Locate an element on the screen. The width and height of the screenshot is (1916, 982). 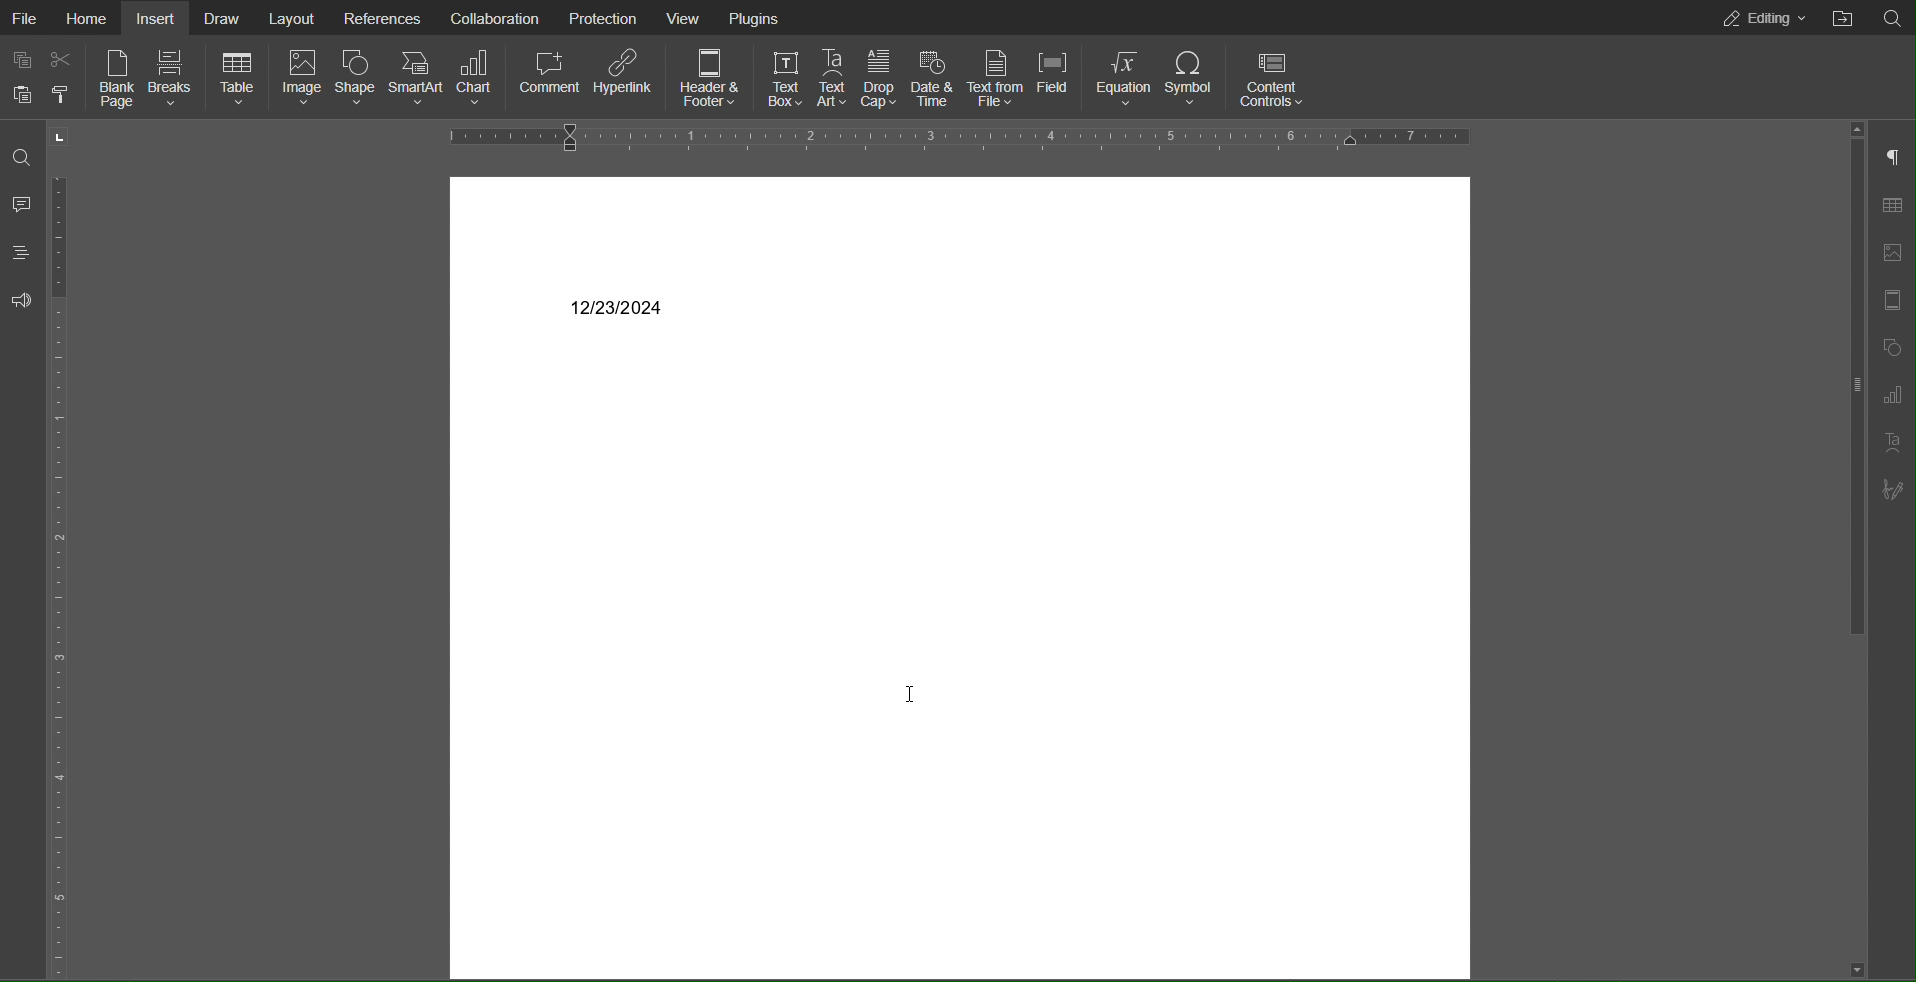
Shape Settings is located at coordinates (1896, 350).